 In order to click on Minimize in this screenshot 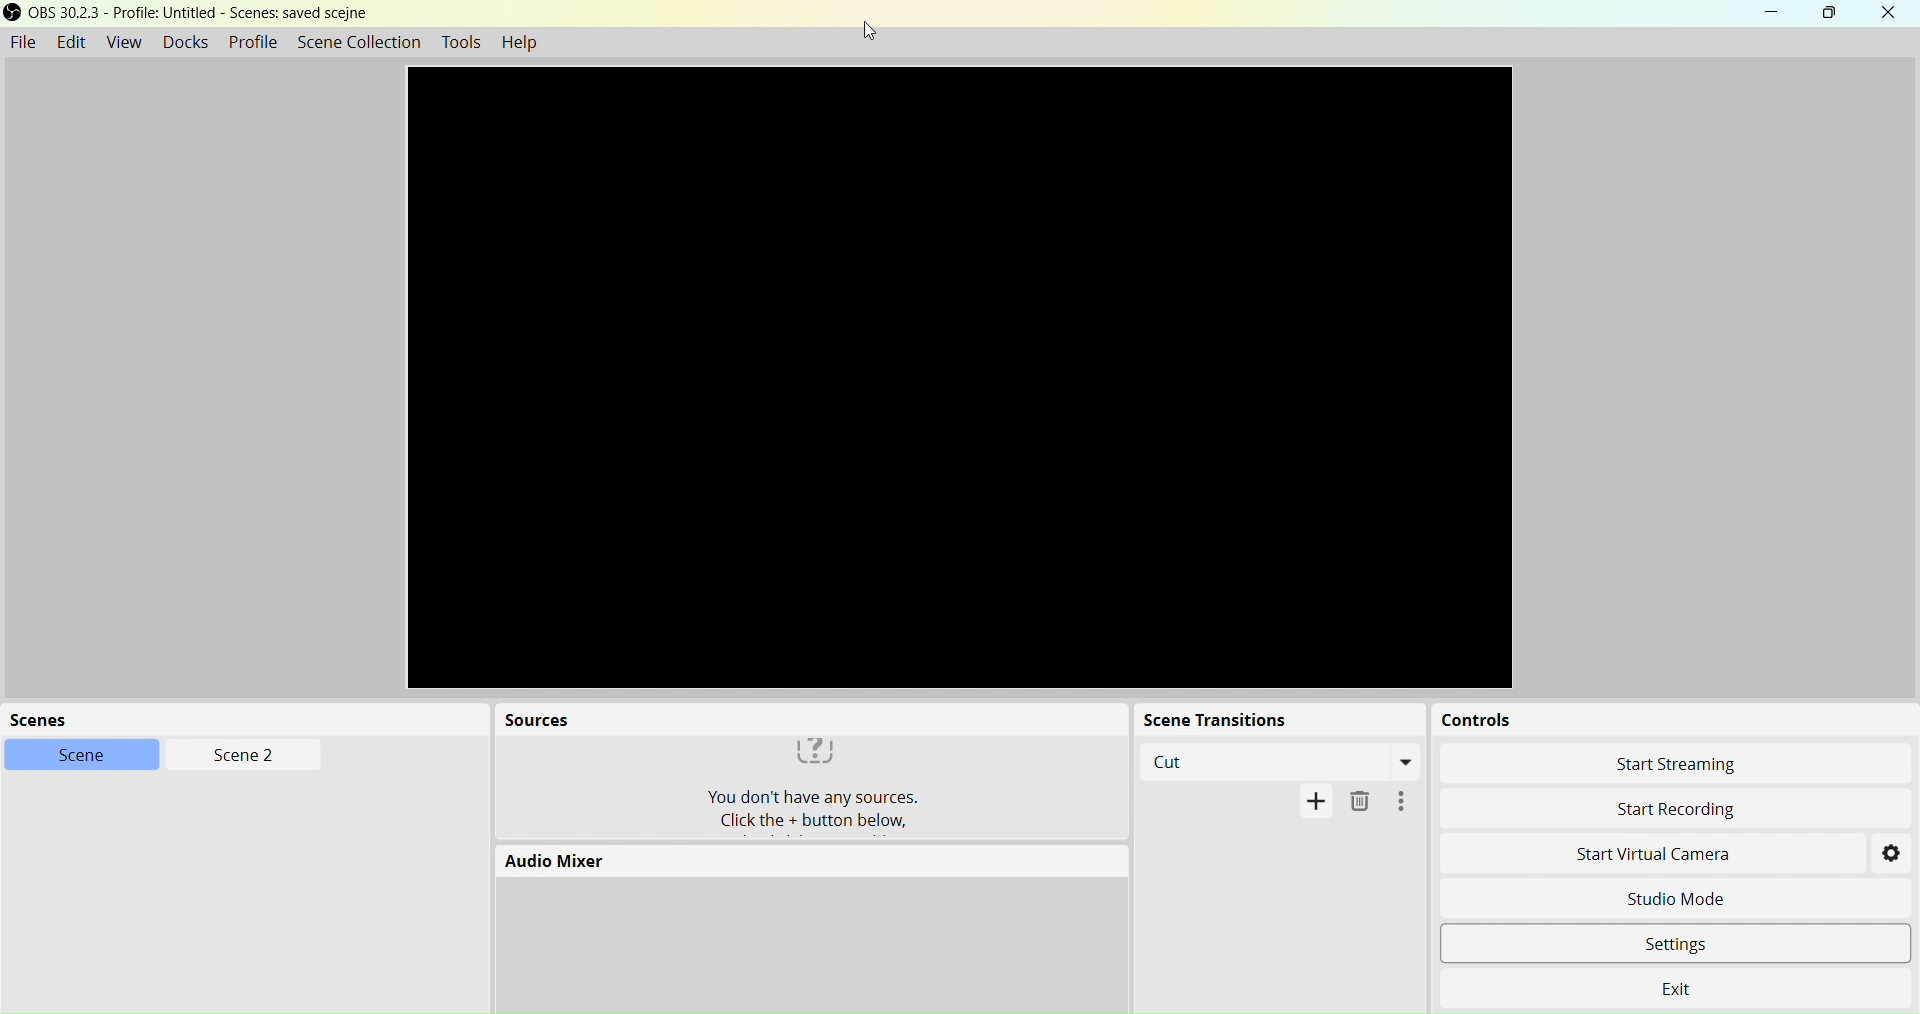, I will do `click(1778, 13)`.